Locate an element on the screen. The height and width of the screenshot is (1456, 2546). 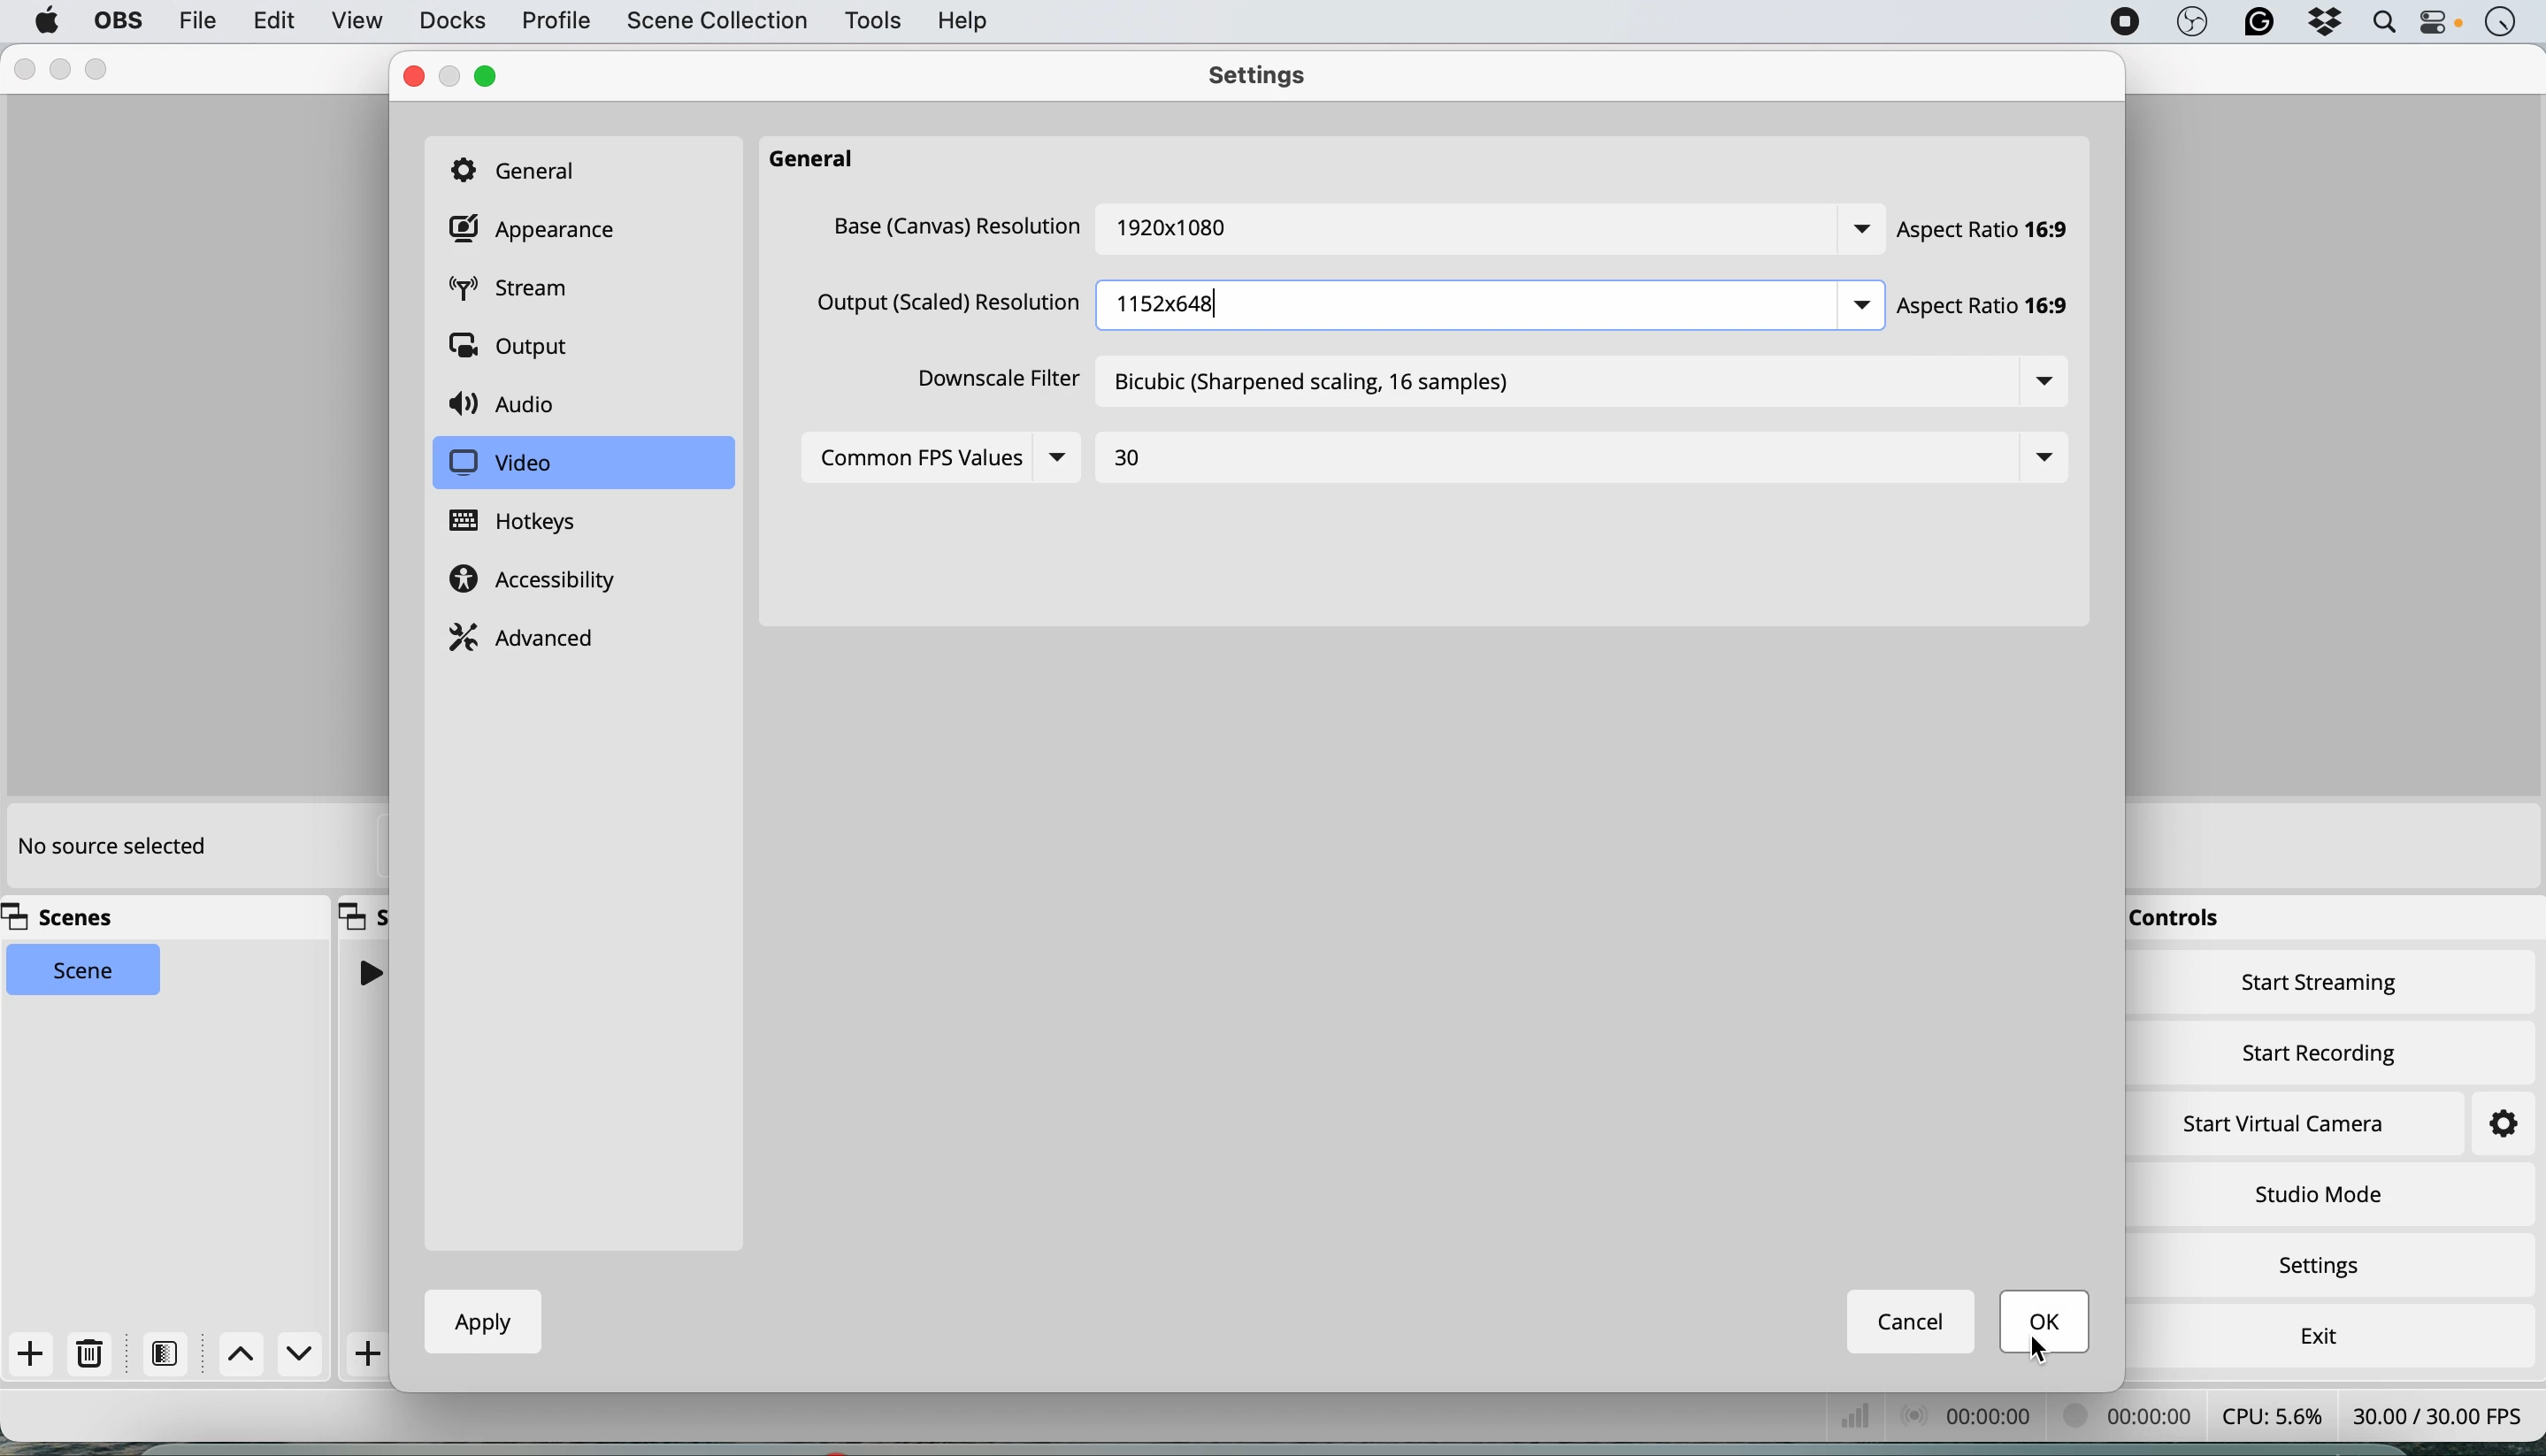
list is located at coordinates (1859, 227).